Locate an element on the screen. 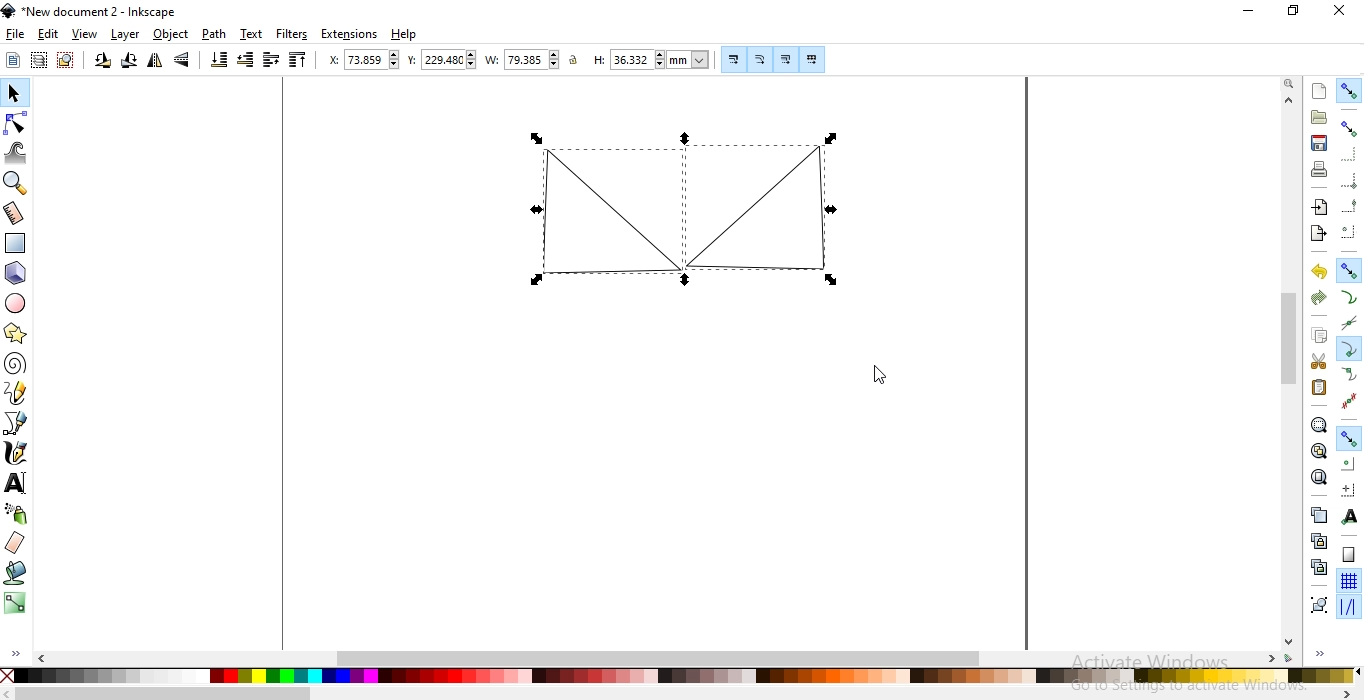 The height and width of the screenshot is (700, 1364). minimize is located at coordinates (1252, 12).